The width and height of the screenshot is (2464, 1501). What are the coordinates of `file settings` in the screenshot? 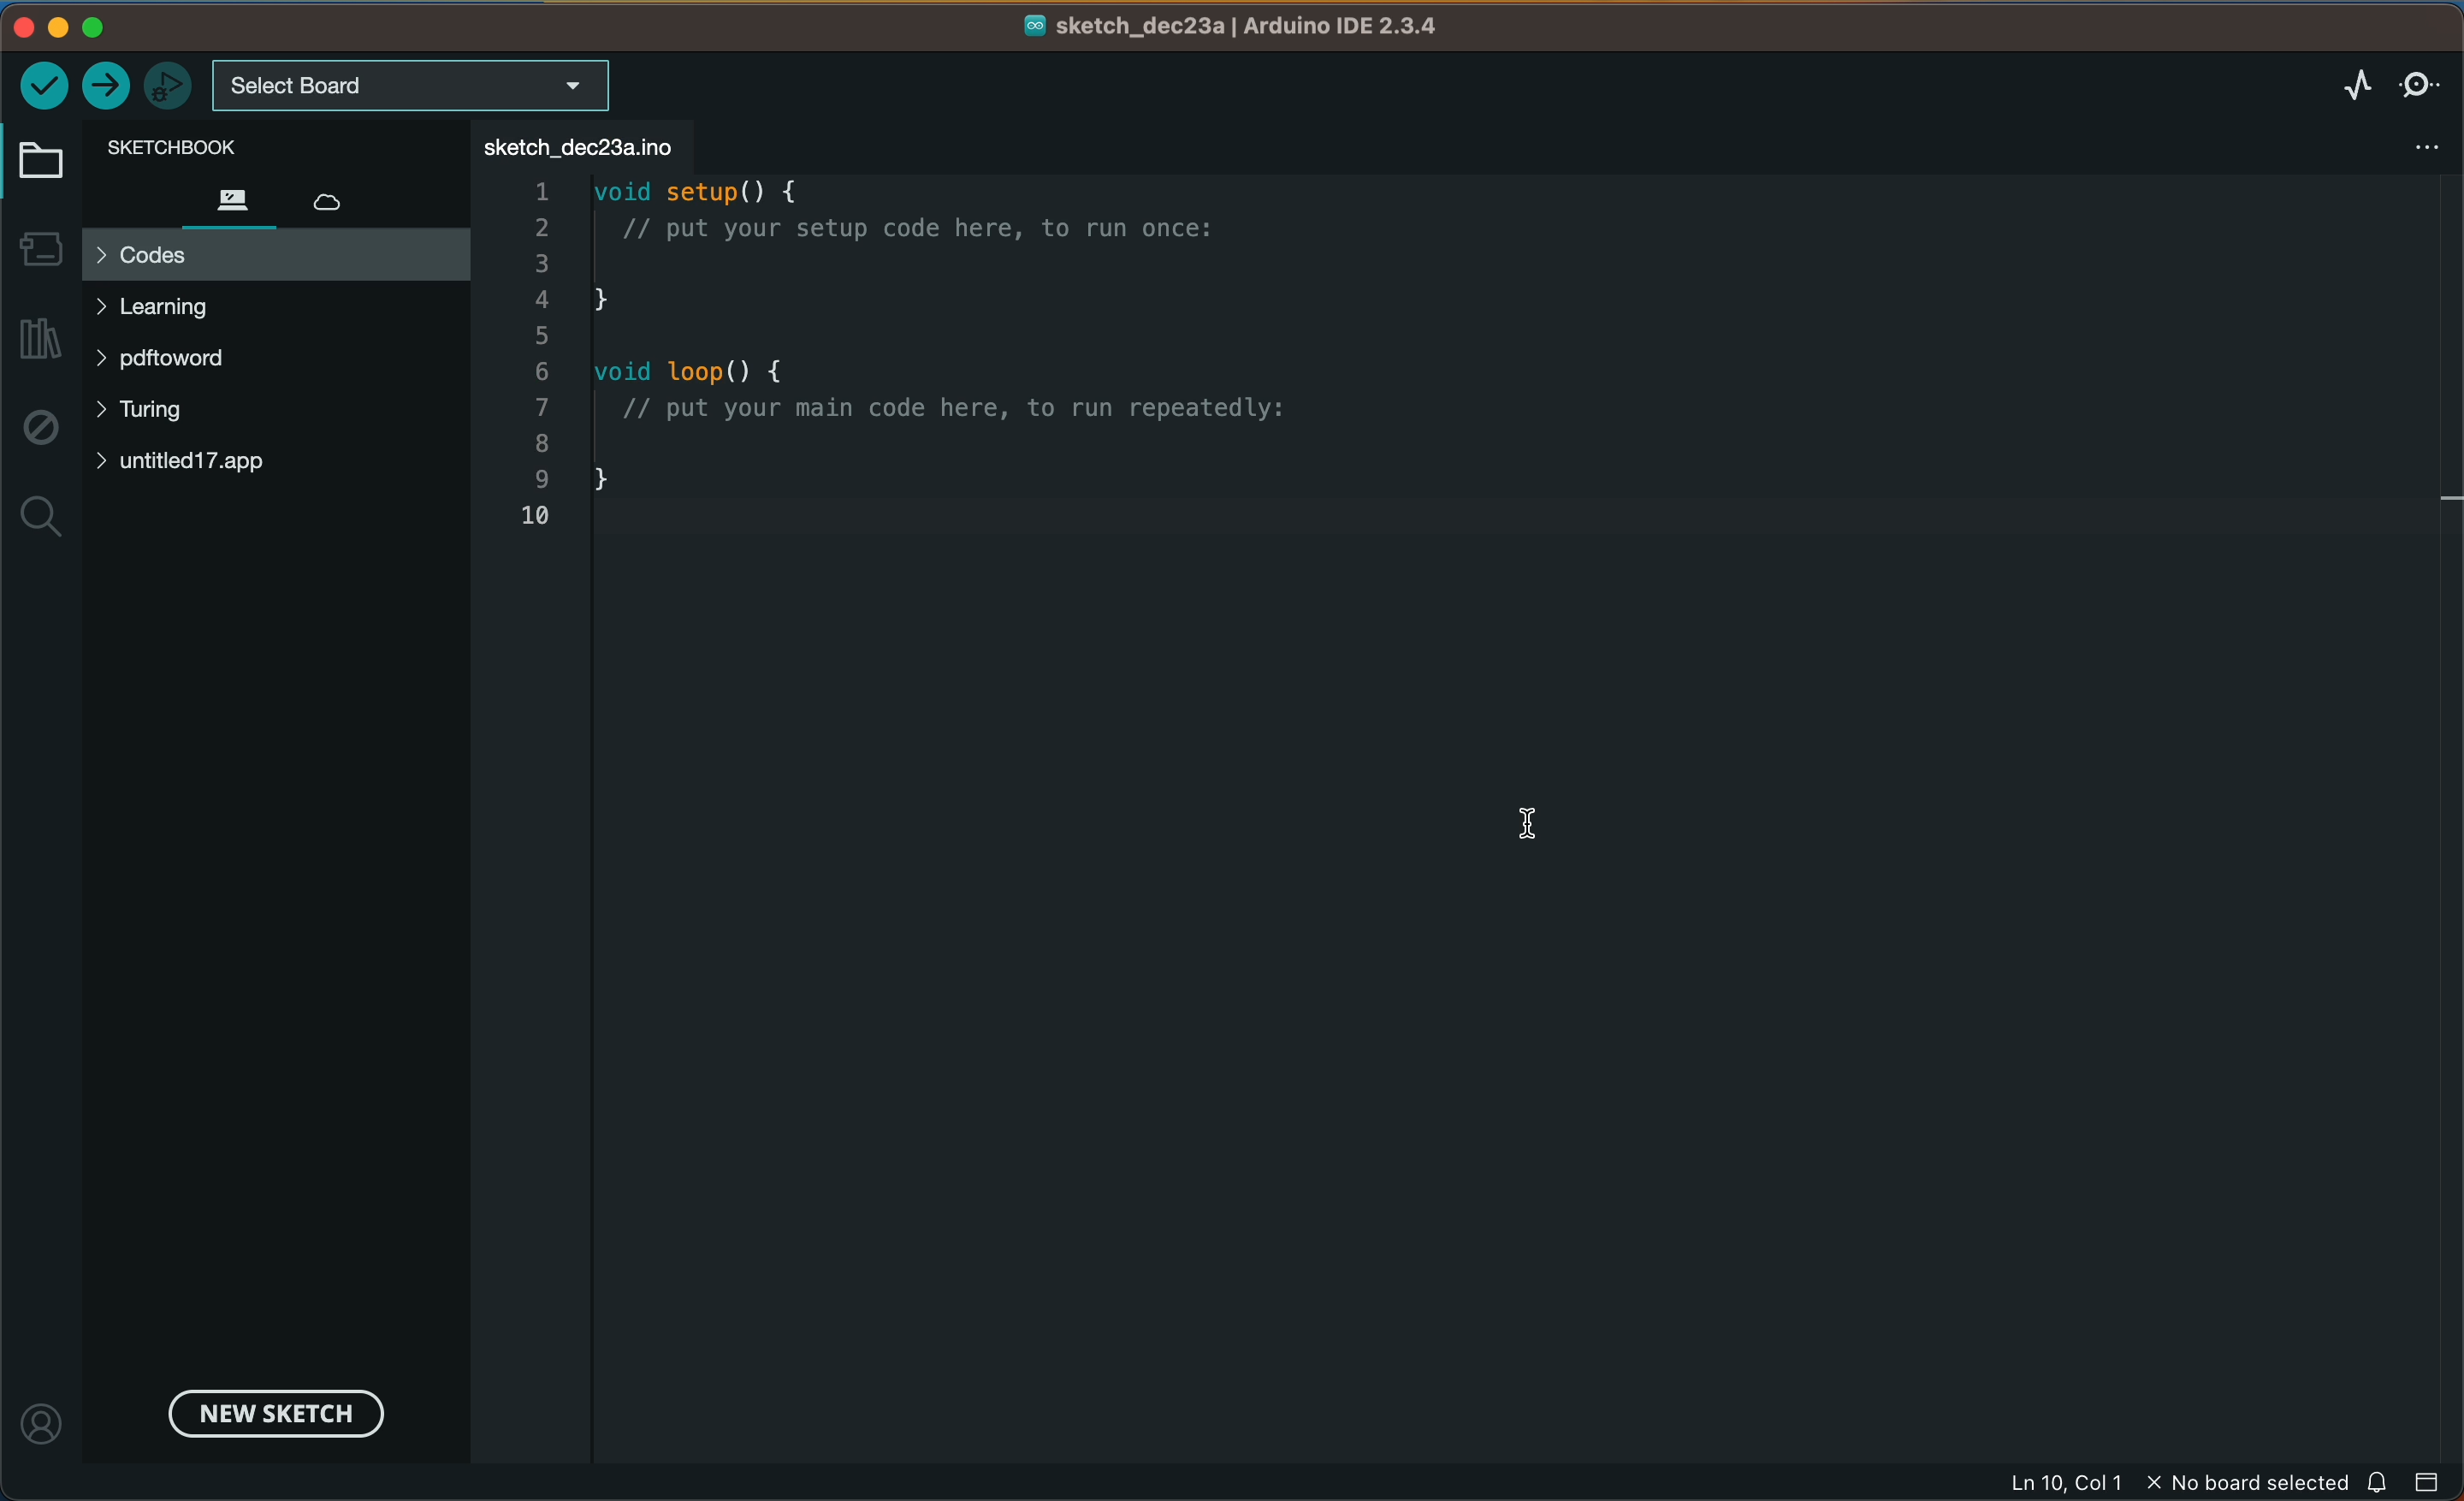 It's located at (2395, 143).